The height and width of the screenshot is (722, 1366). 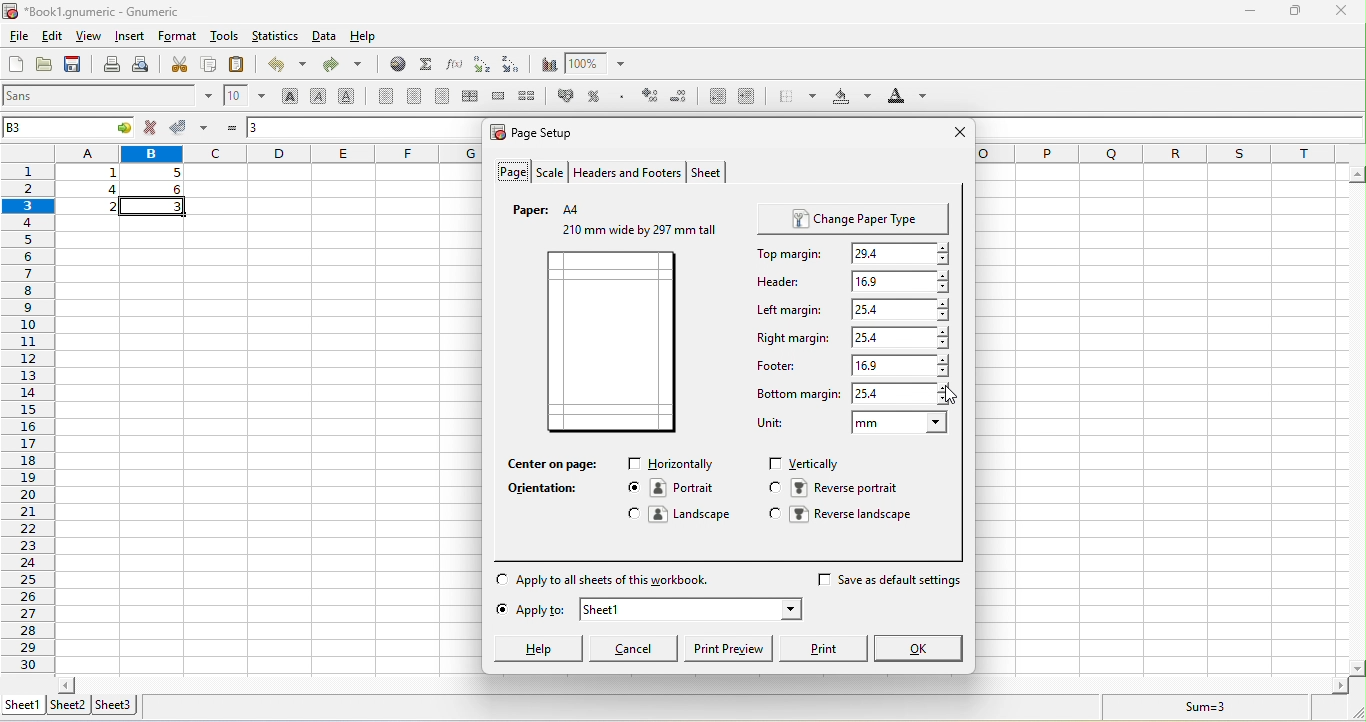 I want to click on ok, so click(x=916, y=649).